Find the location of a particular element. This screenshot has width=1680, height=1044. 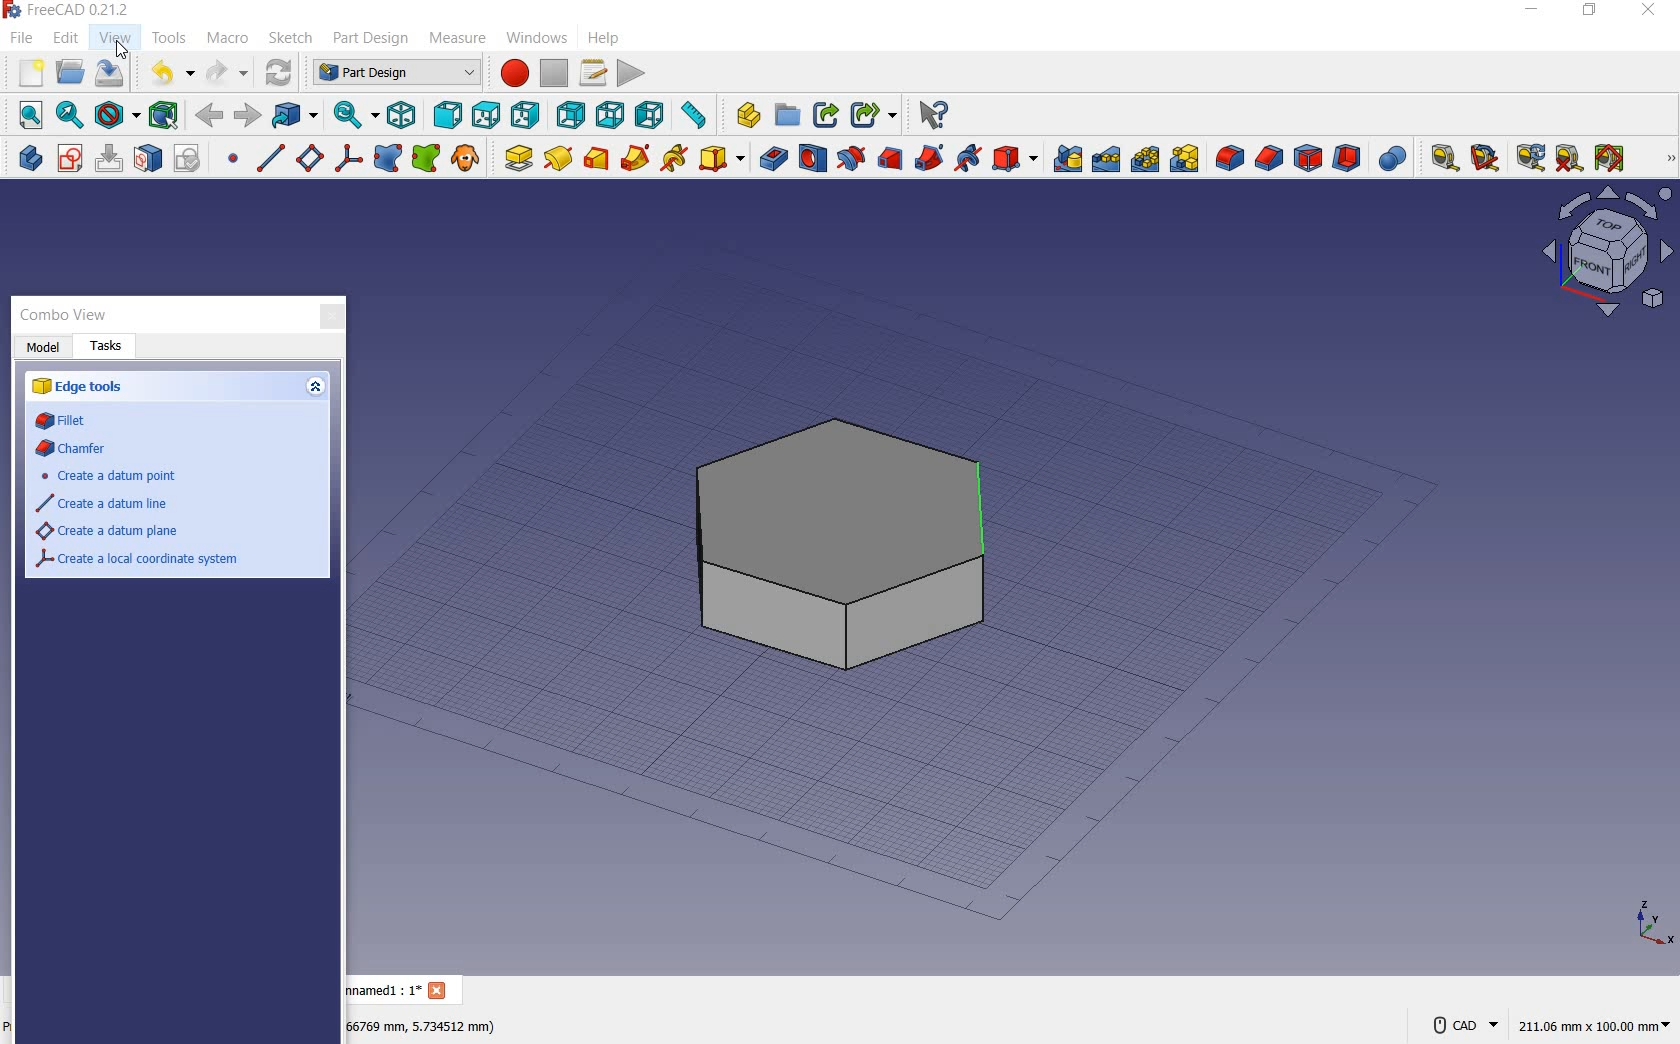

measure linear is located at coordinates (1440, 160).